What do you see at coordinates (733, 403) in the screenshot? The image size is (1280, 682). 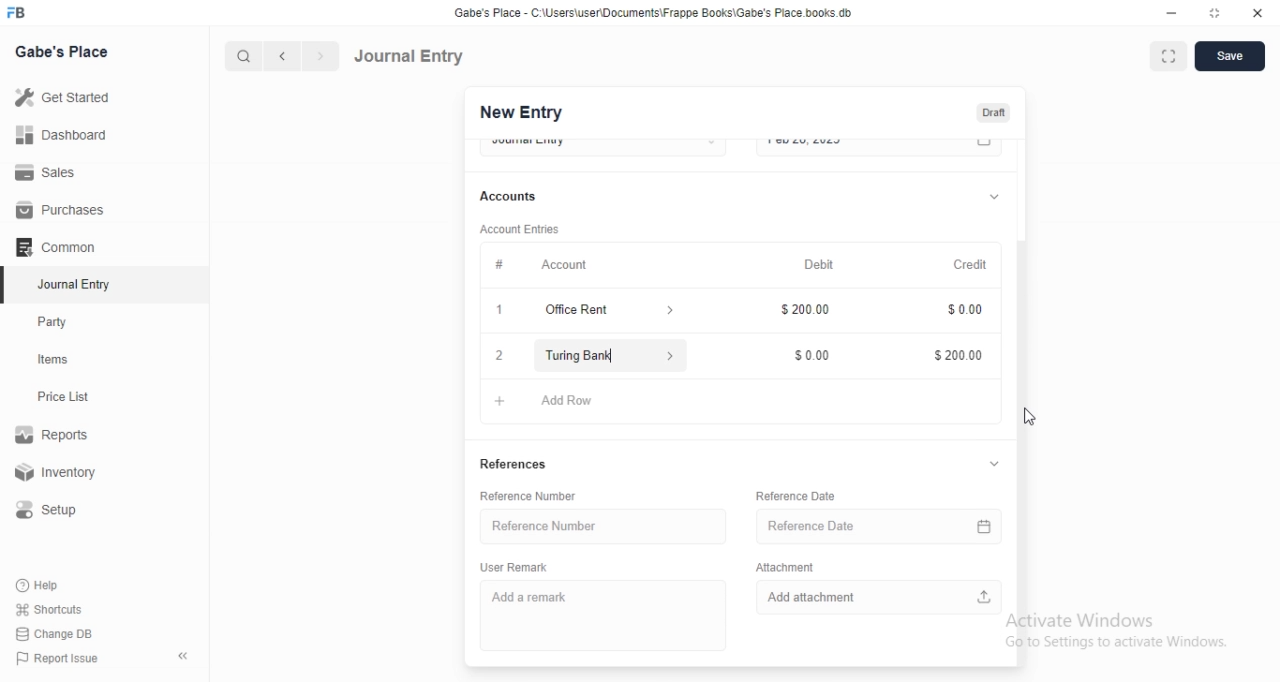 I see `+ AddRow` at bounding box center [733, 403].